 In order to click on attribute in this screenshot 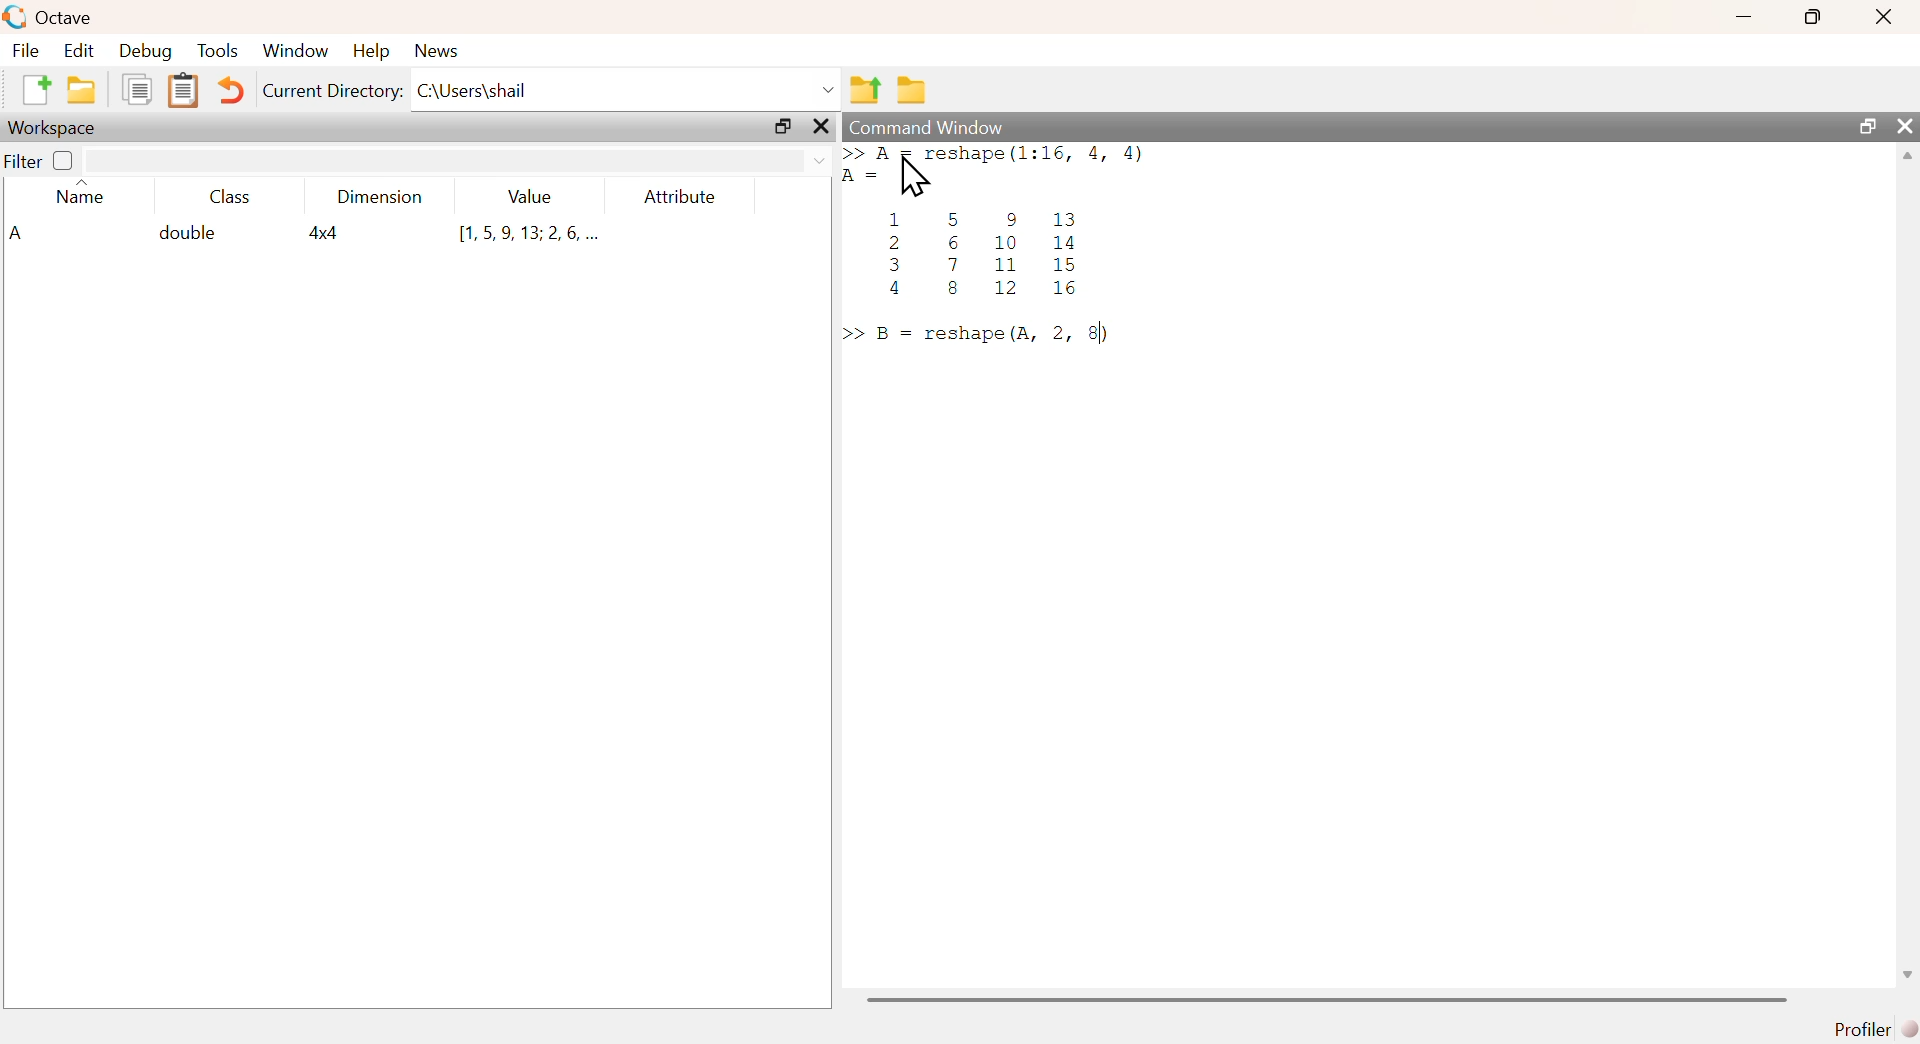, I will do `click(686, 198)`.